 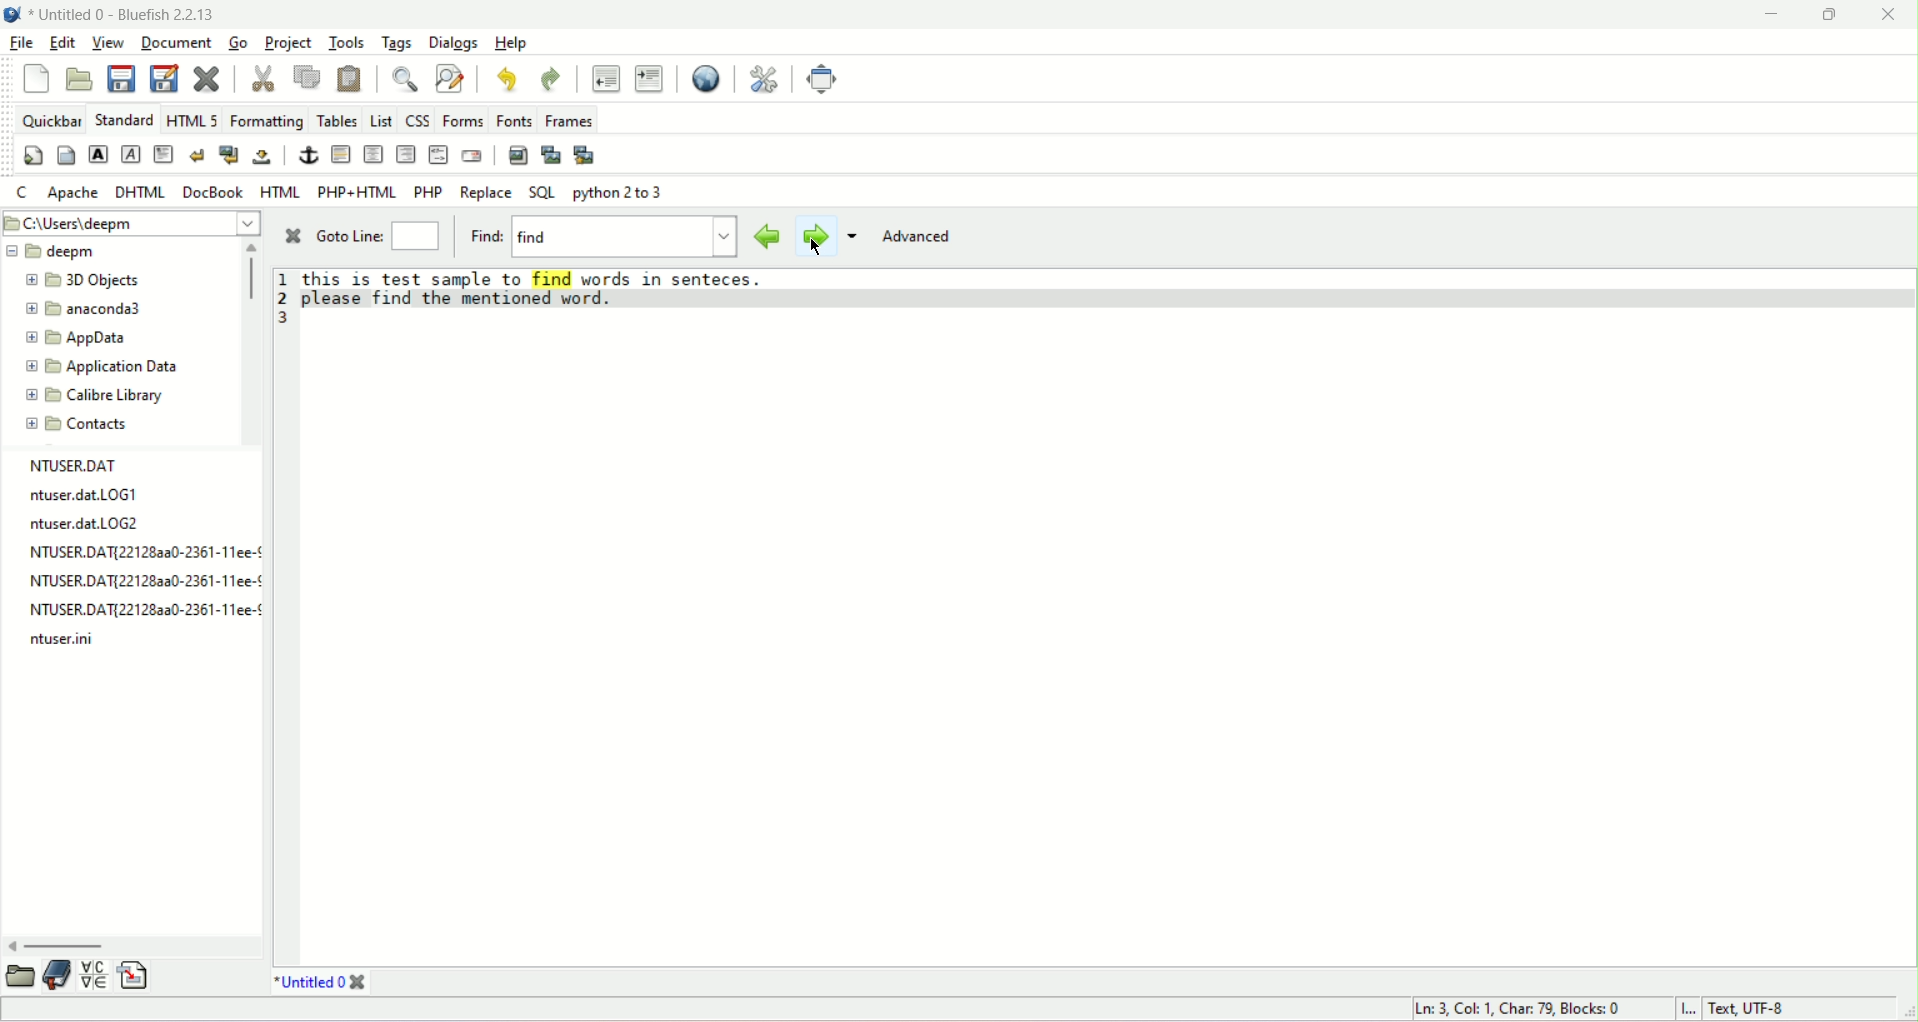 What do you see at coordinates (1890, 18) in the screenshot?
I see `close` at bounding box center [1890, 18].